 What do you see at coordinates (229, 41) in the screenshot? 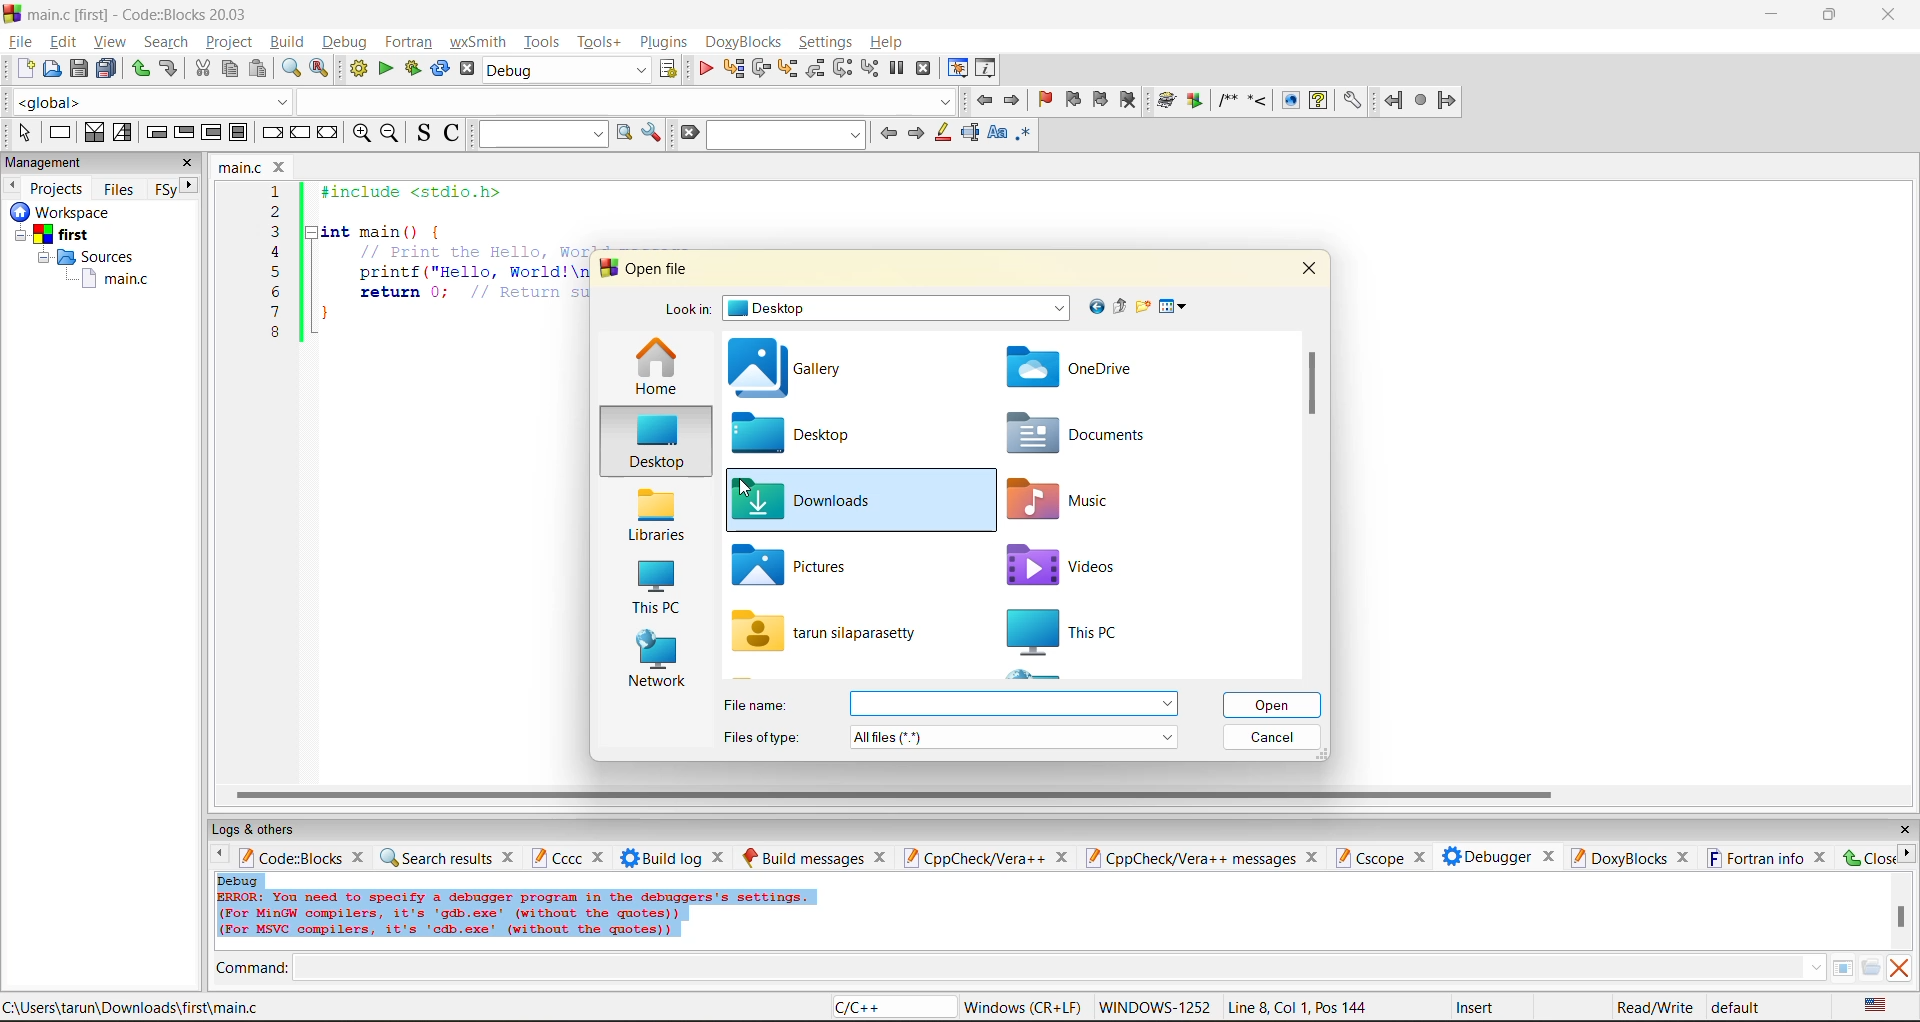
I see `project` at bounding box center [229, 41].